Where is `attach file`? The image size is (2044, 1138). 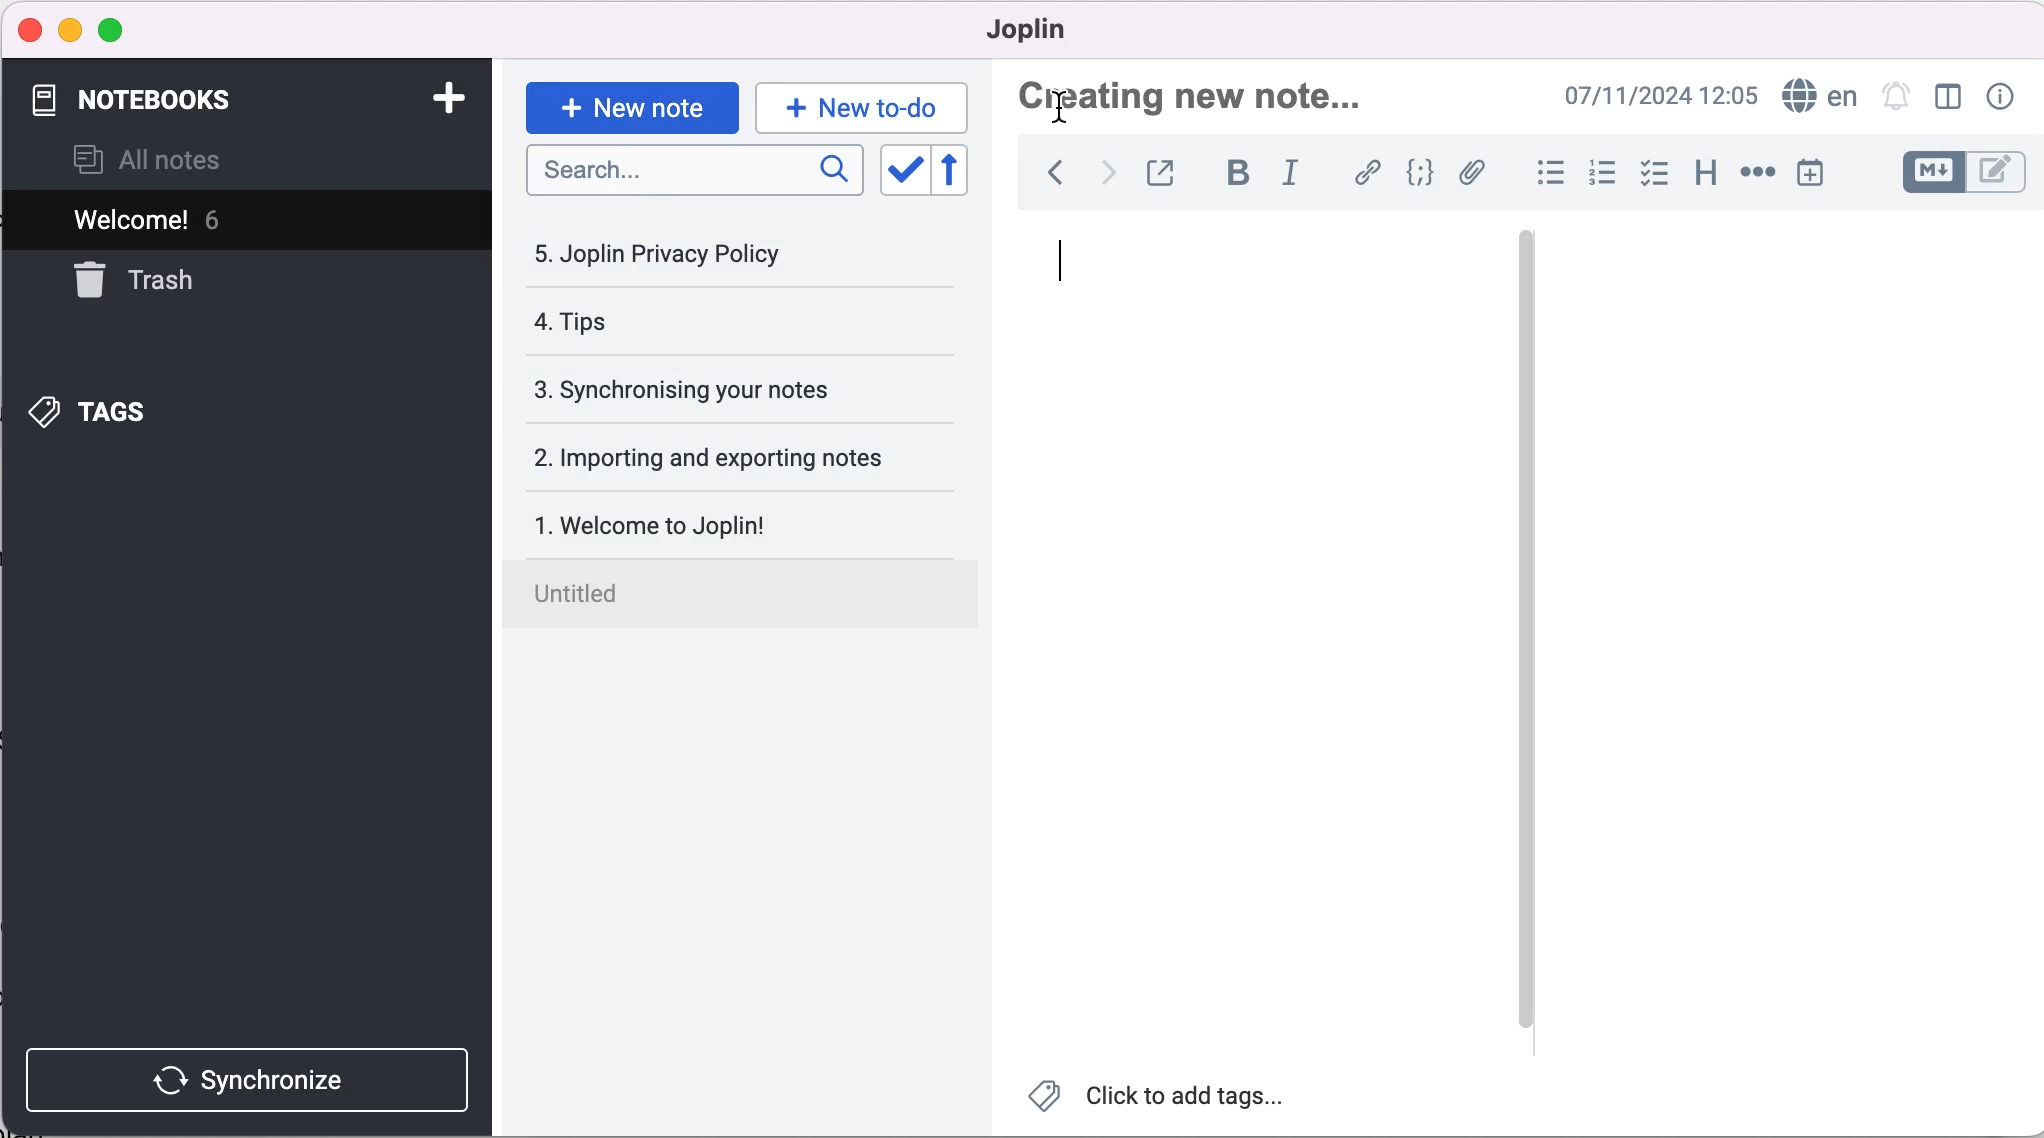 attach file is located at coordinates (1472, 172).